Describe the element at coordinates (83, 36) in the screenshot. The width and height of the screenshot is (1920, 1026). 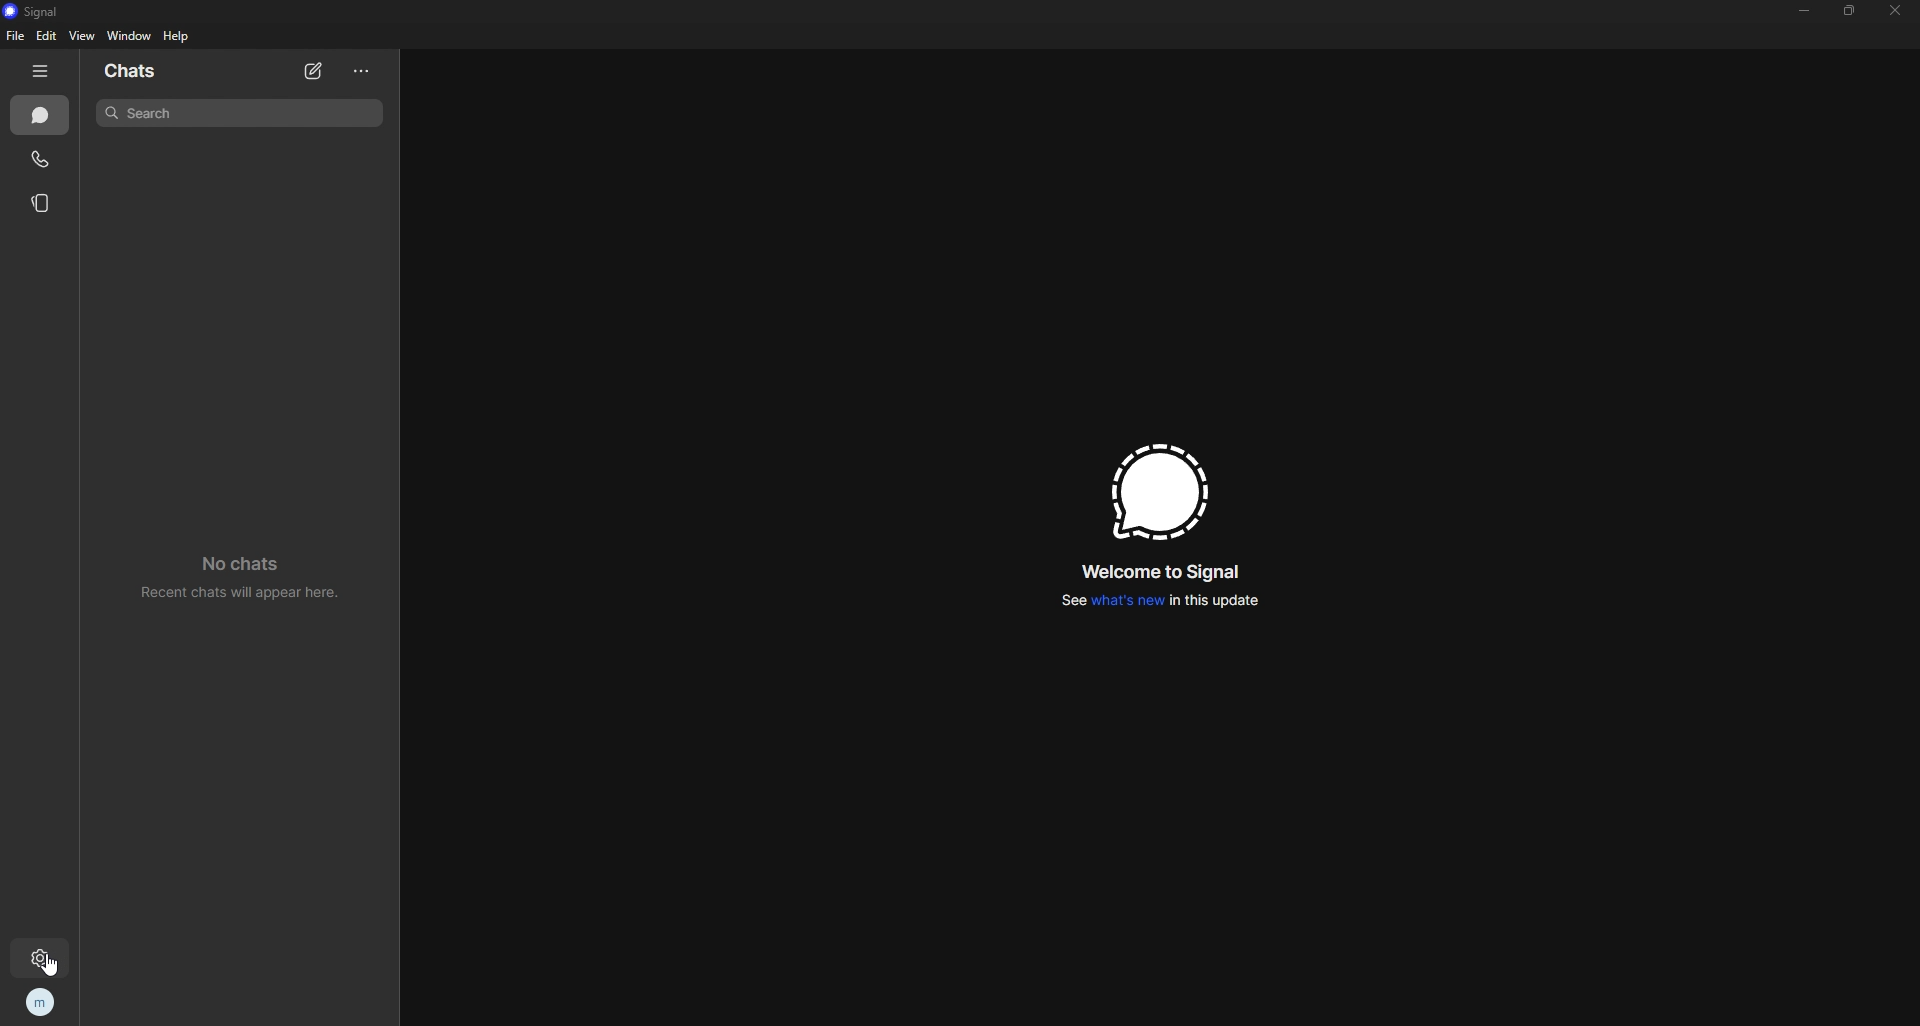
I see `view` at that location.